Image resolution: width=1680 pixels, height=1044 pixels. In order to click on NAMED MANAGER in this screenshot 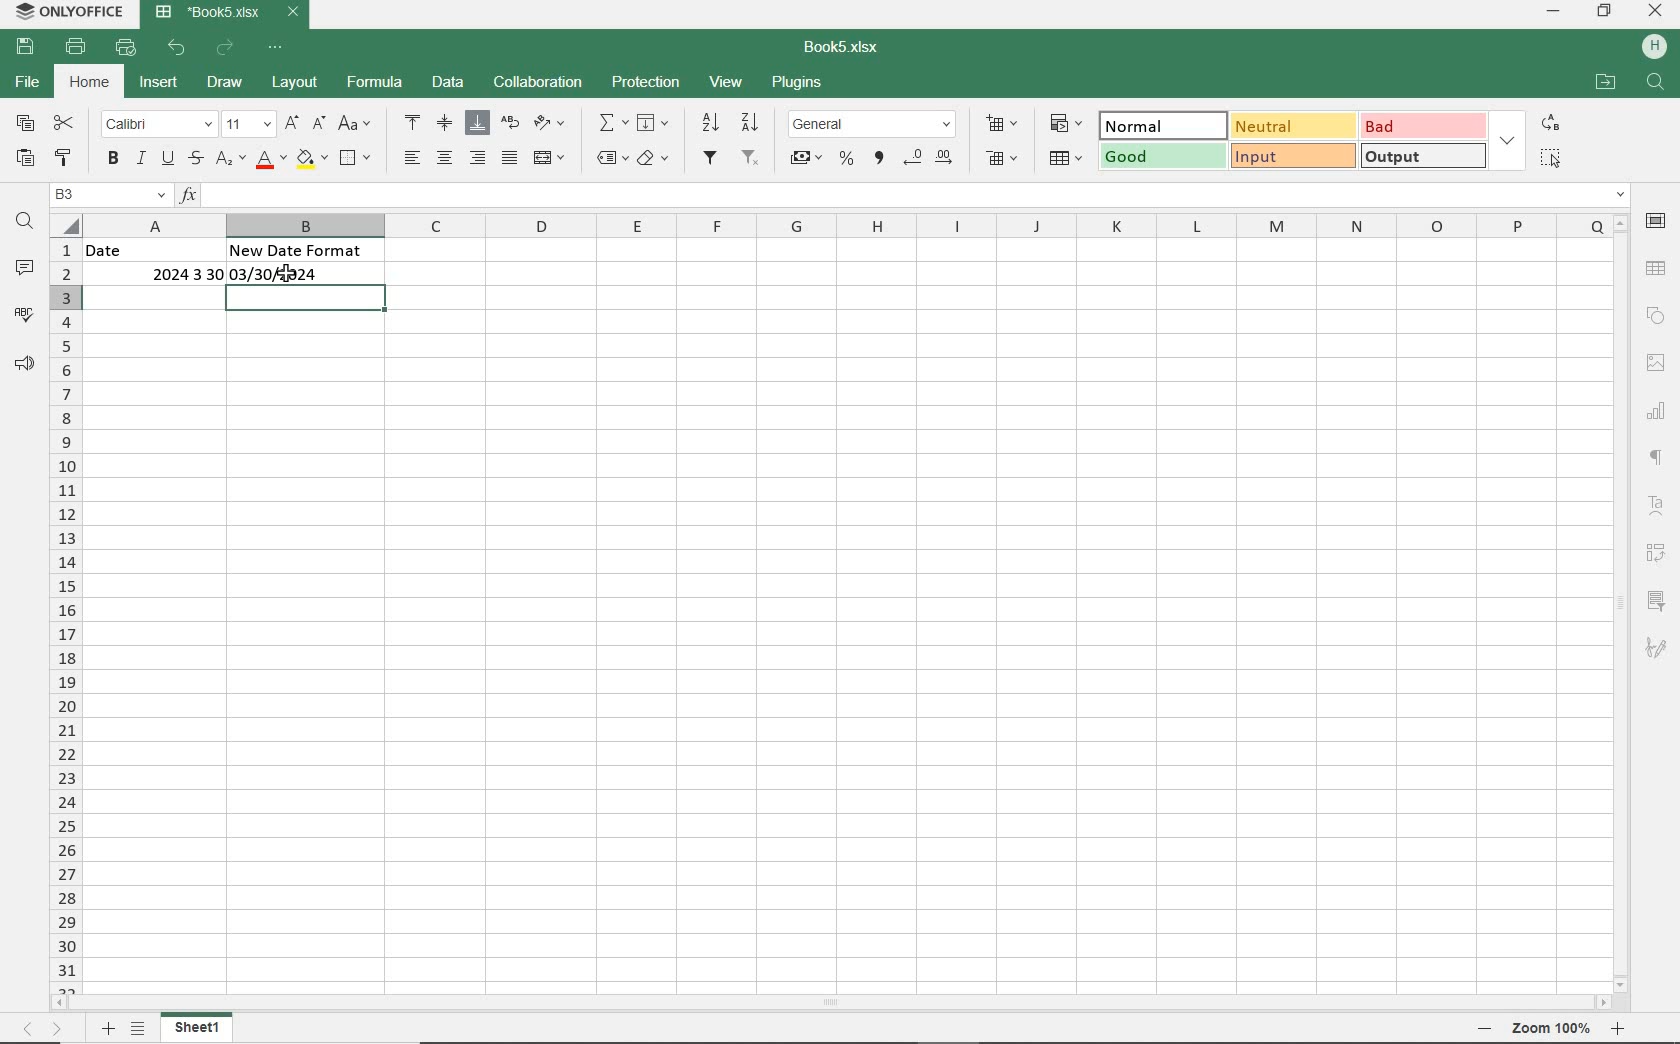, I will do `click(108, 195)`.